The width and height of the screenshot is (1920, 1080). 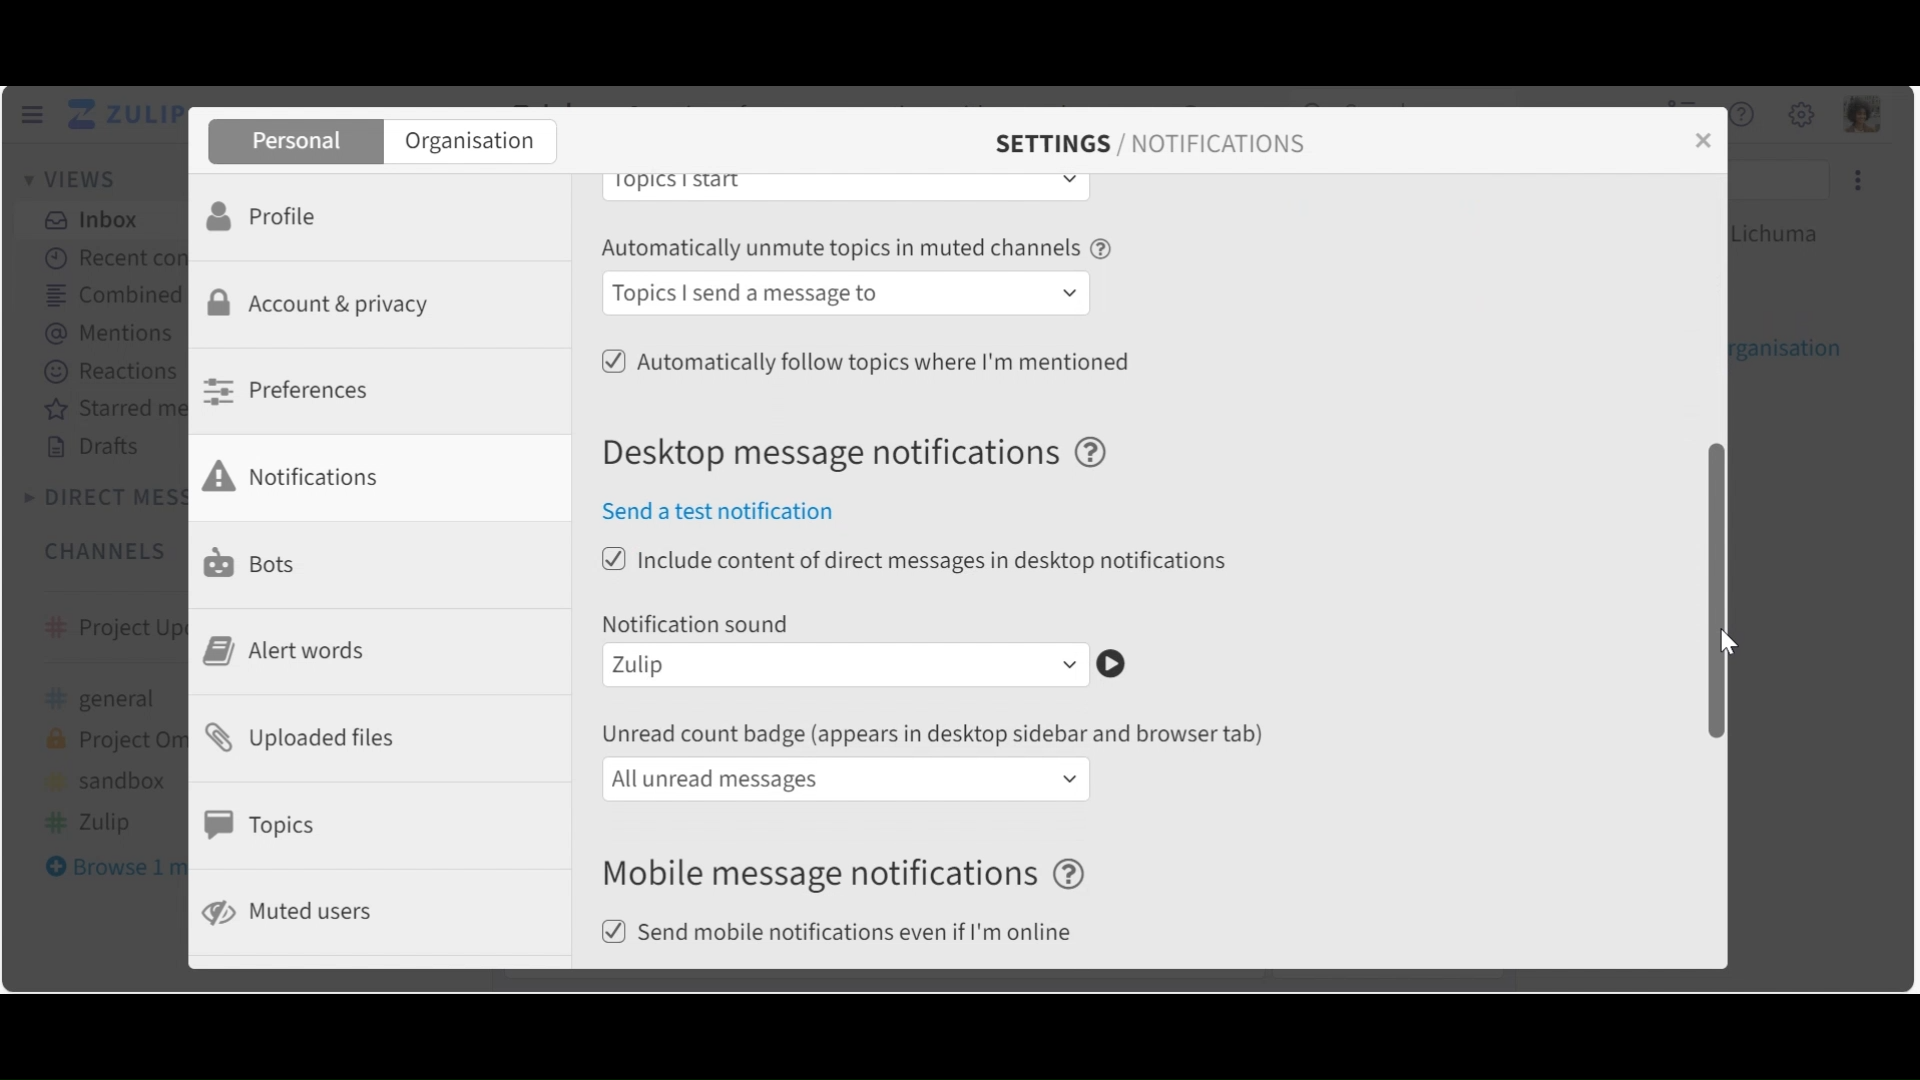 What do you see at coordinates (1710, 150) in the screenshot?
I see `close` at bounding box center [1710, 150].